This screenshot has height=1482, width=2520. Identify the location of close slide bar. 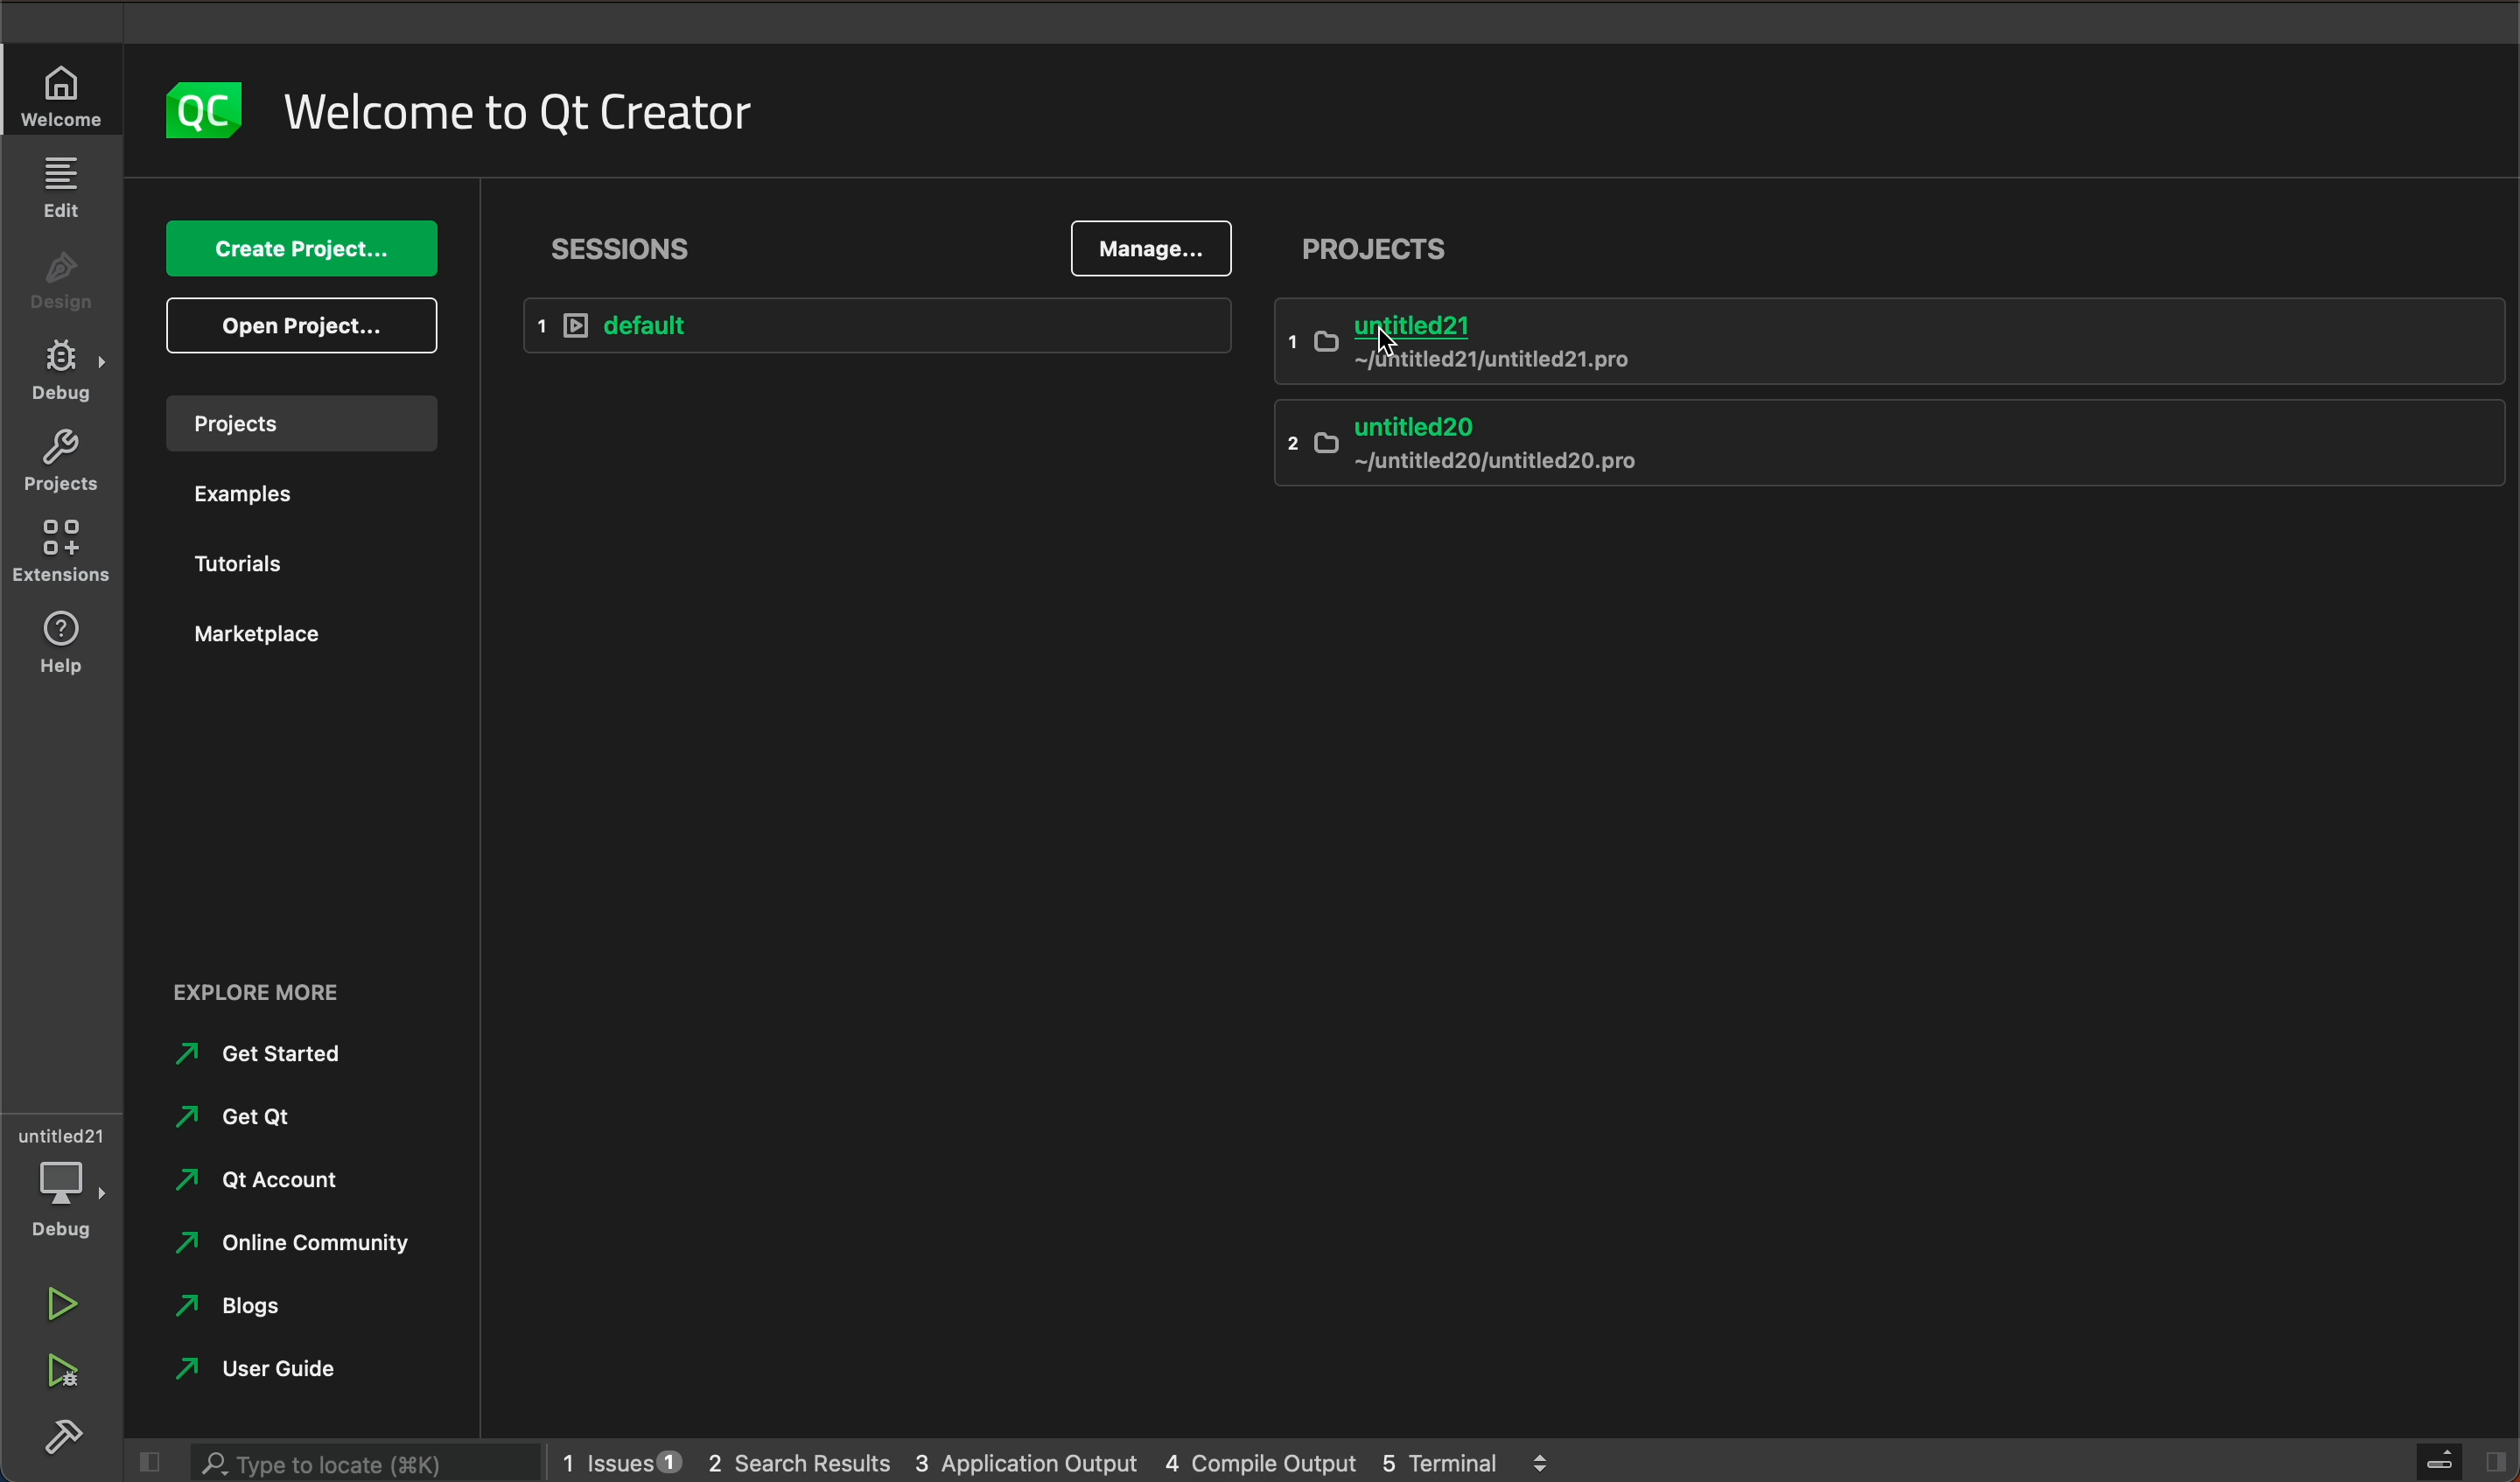
(2435, 1462).